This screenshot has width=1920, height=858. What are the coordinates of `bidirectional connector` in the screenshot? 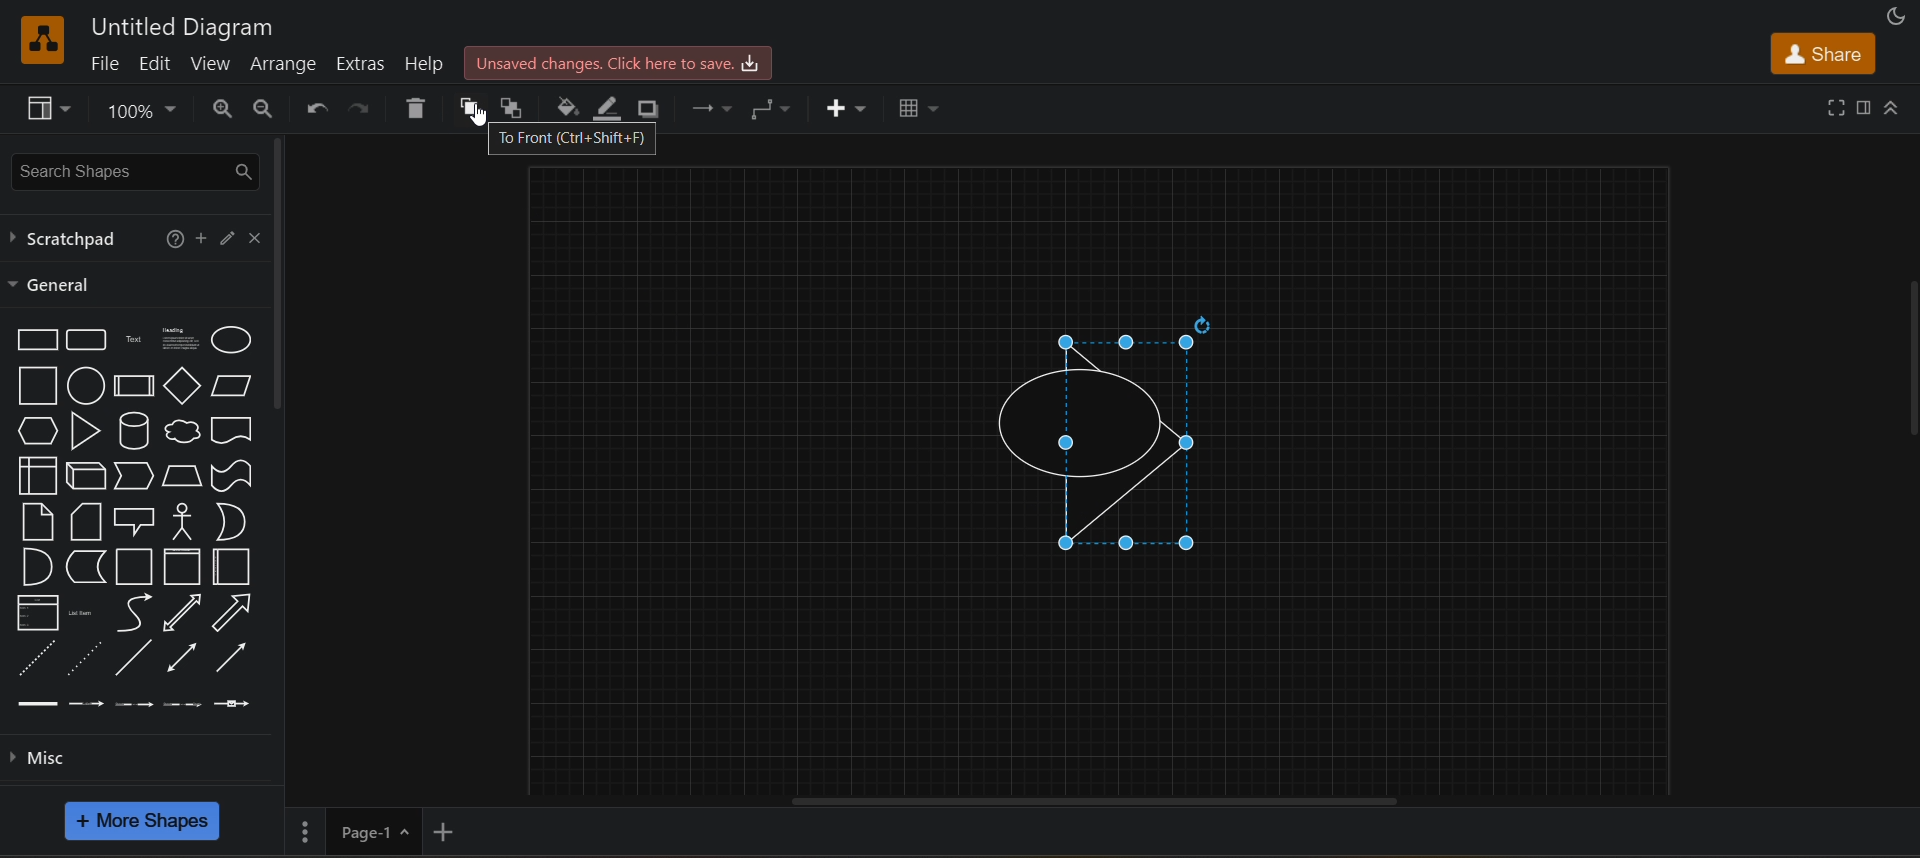 It's located at (181, 656).